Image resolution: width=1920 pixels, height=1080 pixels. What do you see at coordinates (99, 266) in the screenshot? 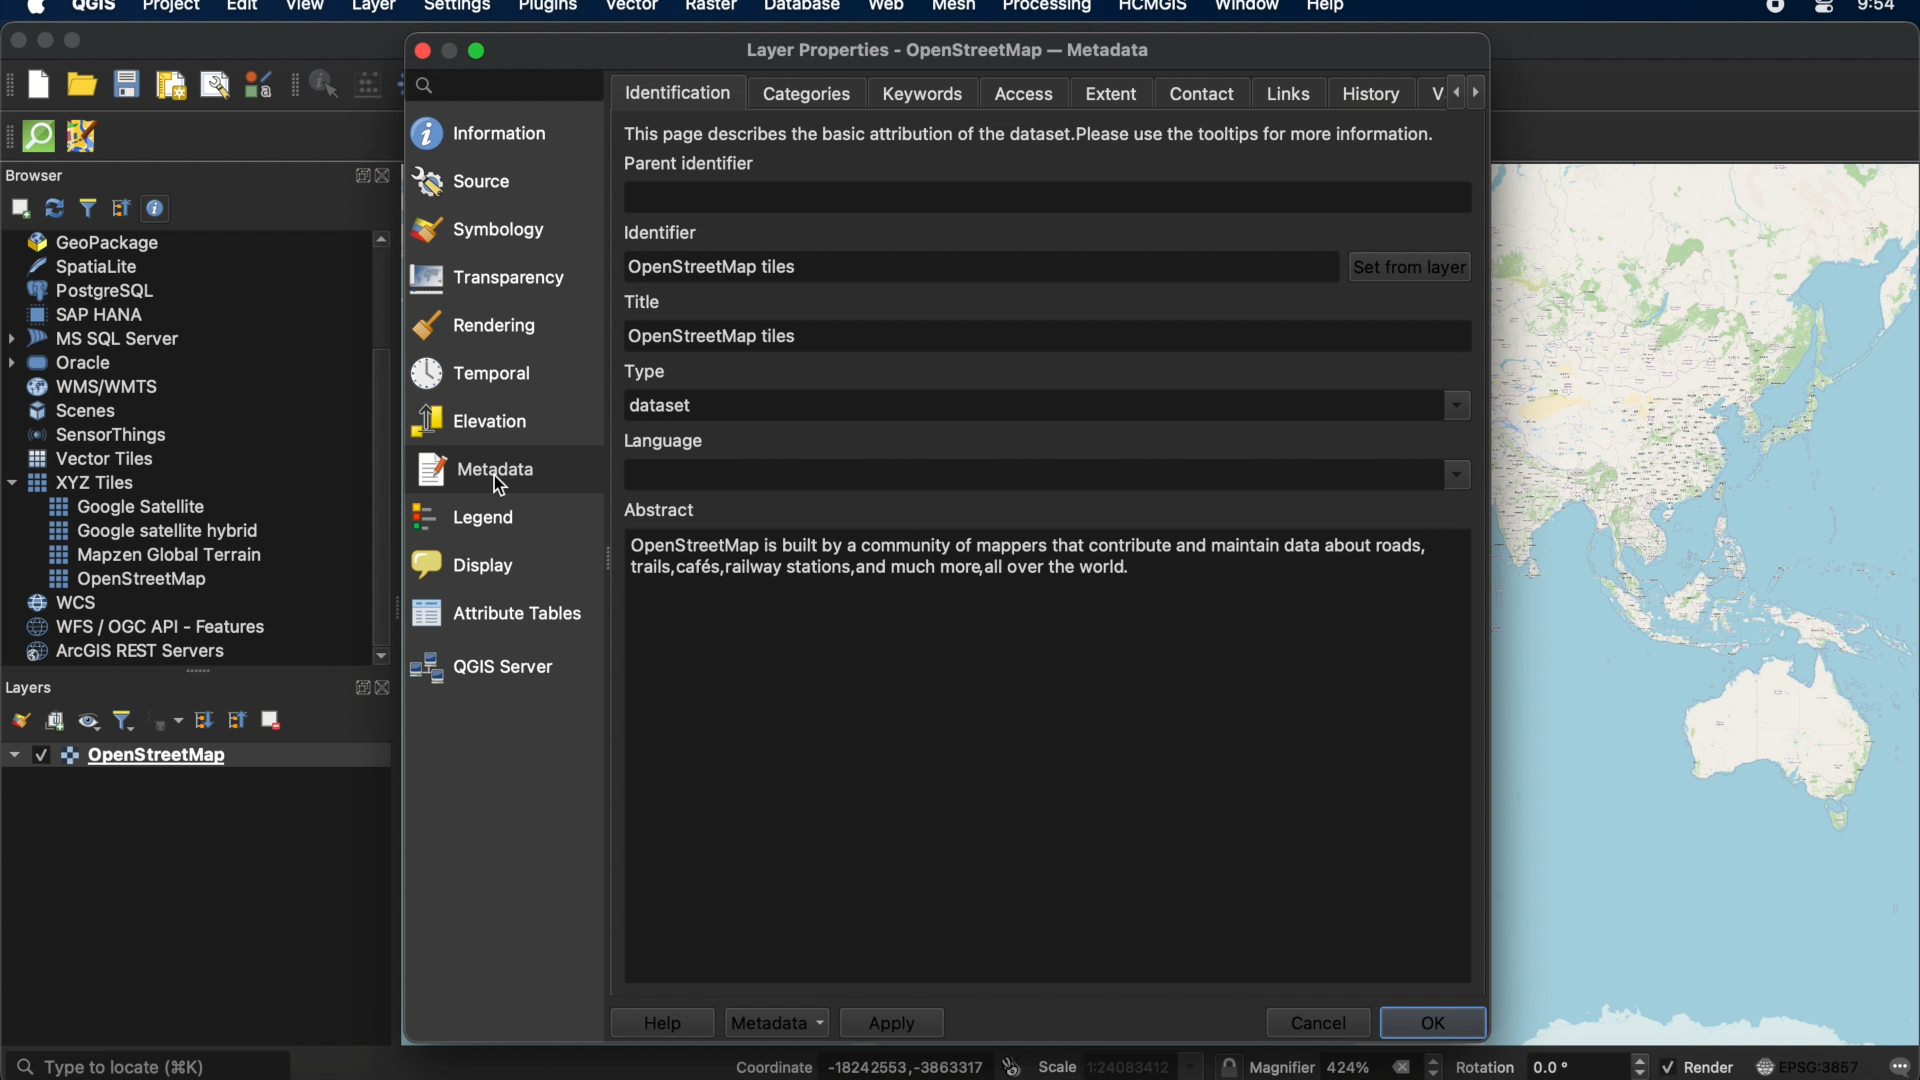
I see `spatiallite` at bounding box center [99, 266].